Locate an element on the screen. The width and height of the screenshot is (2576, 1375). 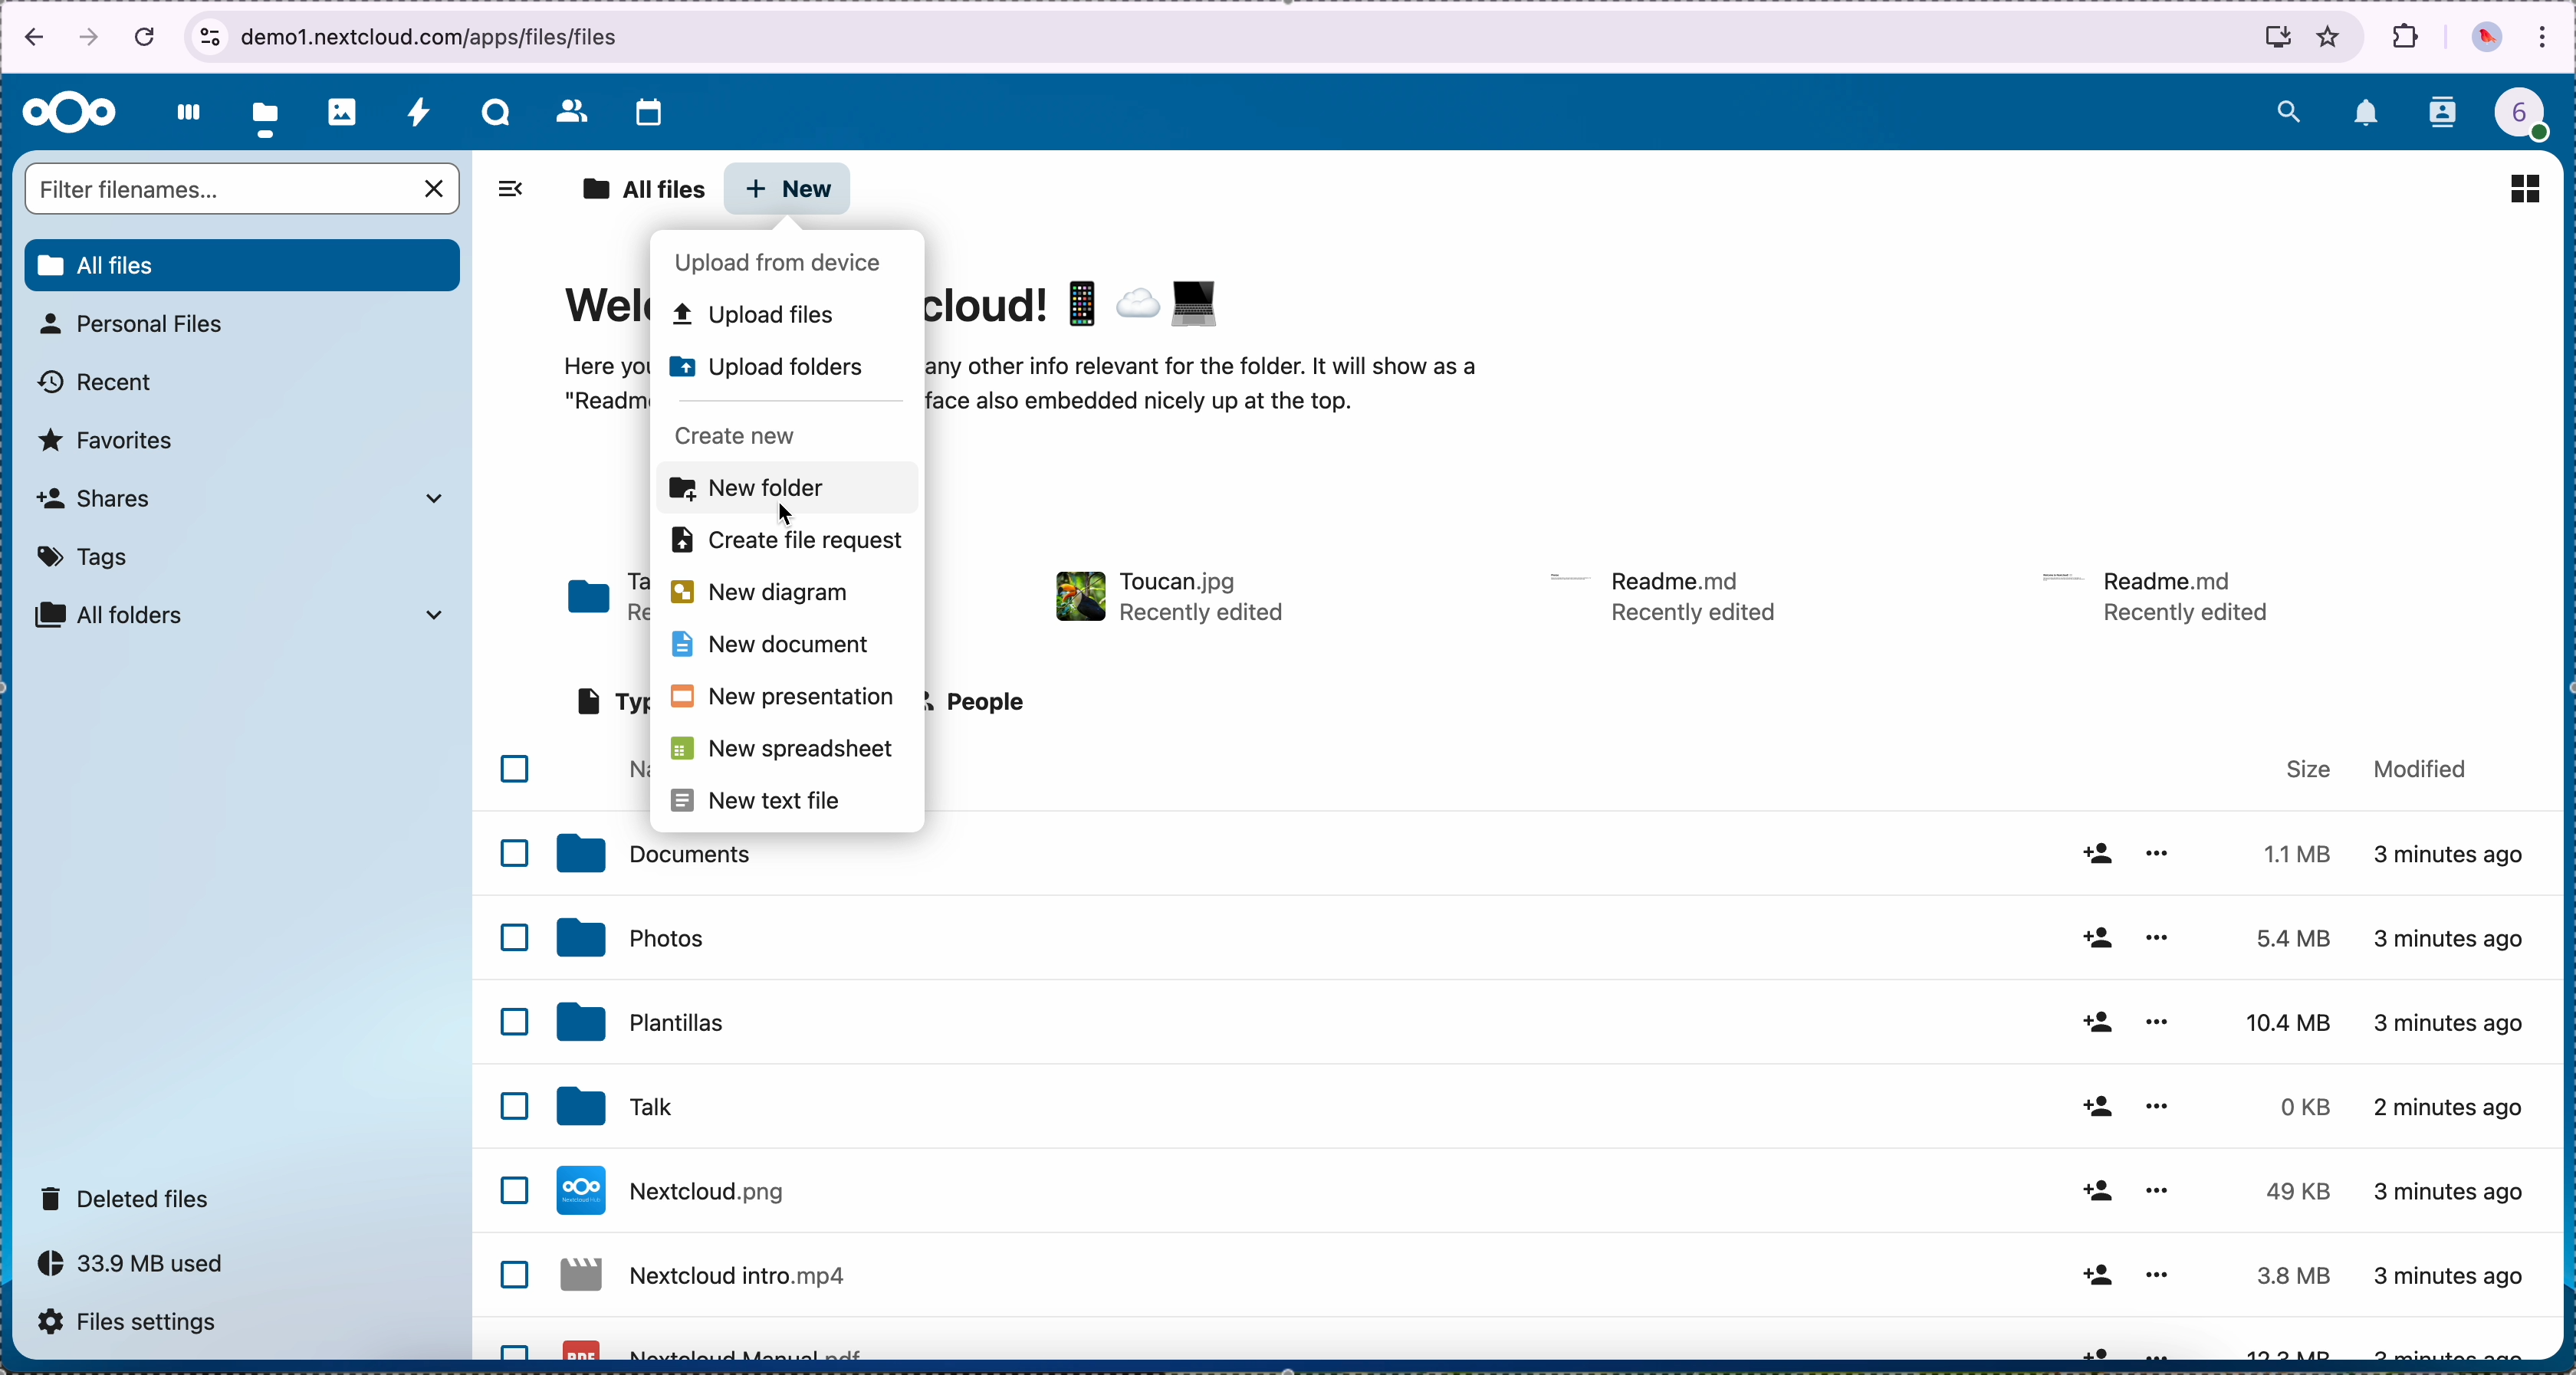
extensions is located at coordinates (2407, 36).